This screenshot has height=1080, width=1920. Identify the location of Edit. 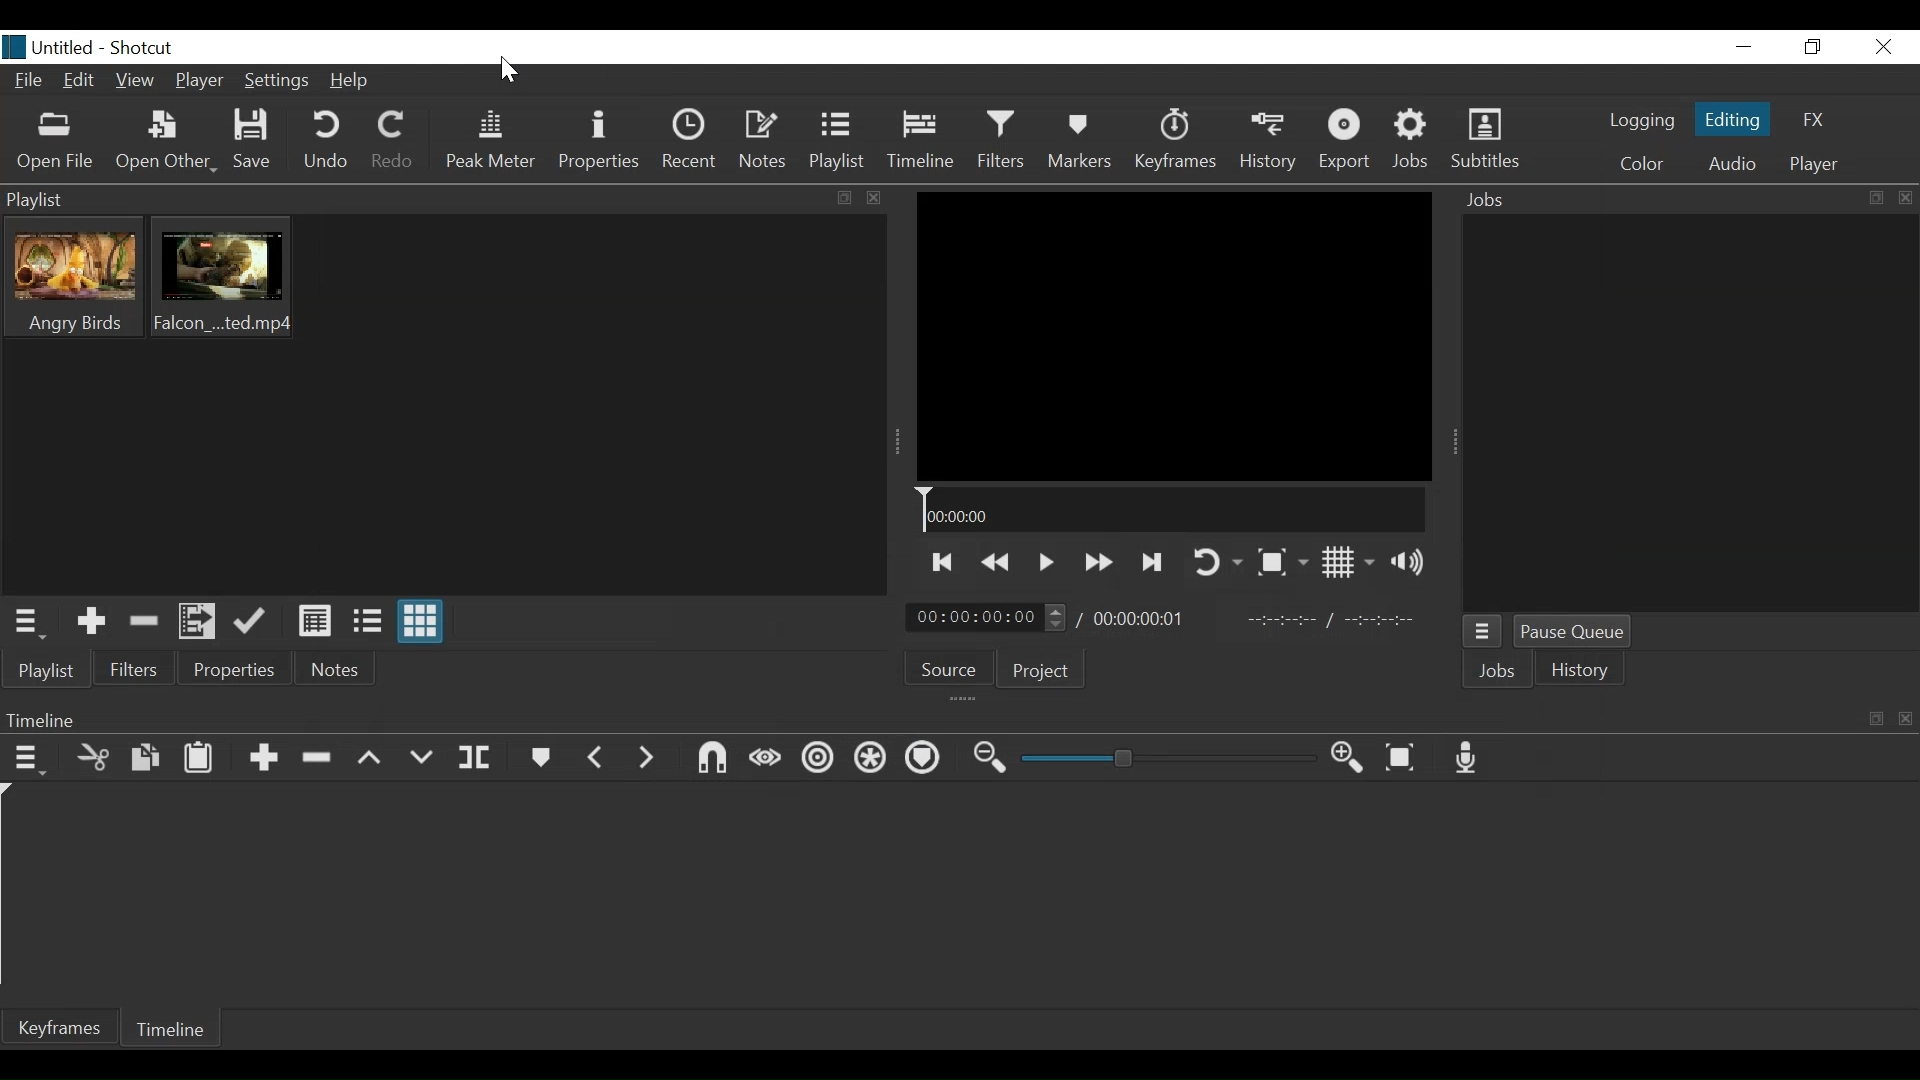
(80, 83).